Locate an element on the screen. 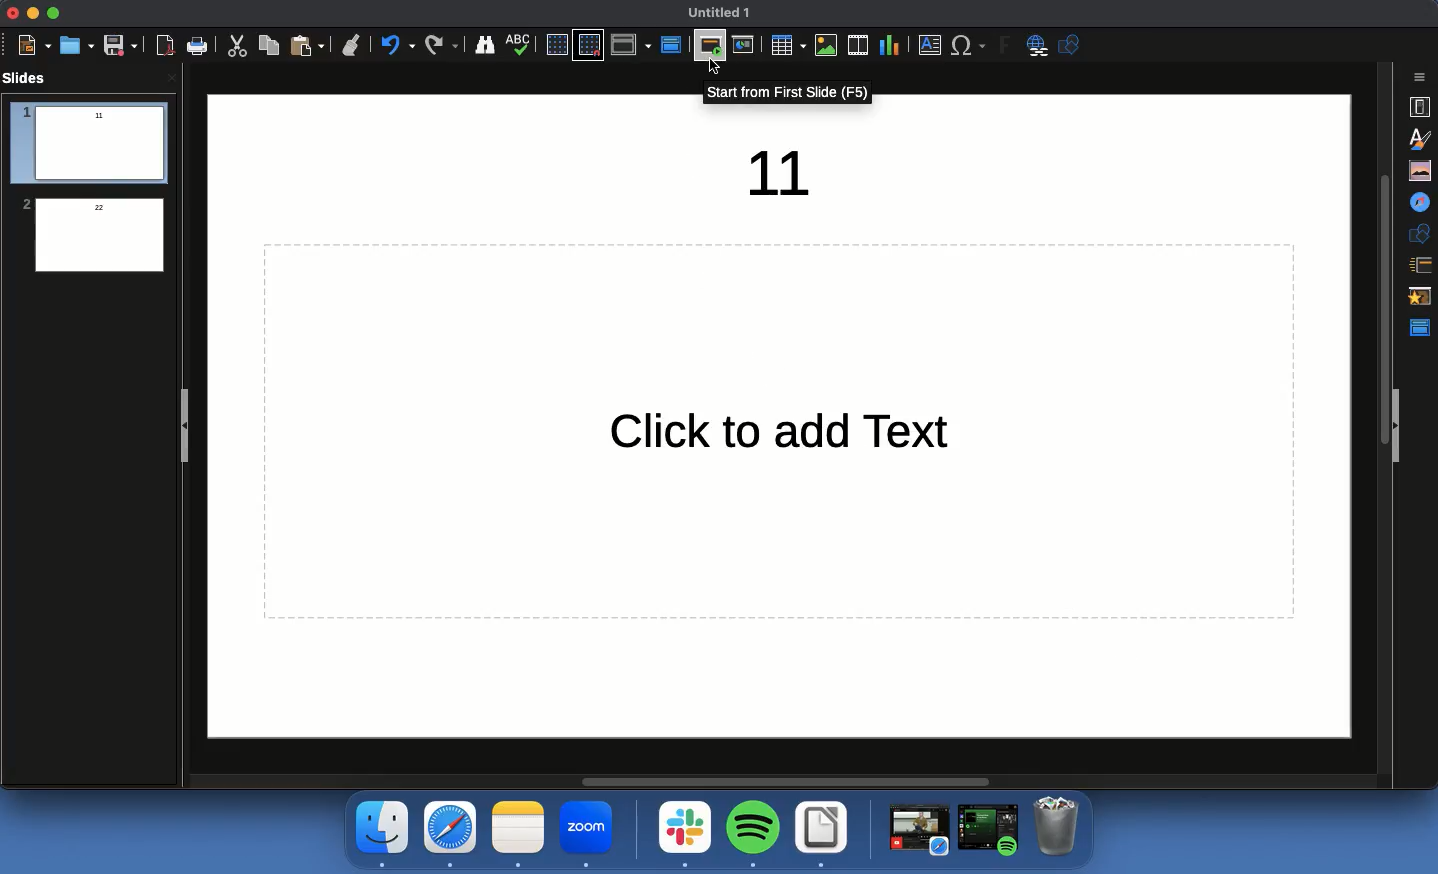 The width and height of the screenshot is (1438, 874). Save is located at coordinates (121, 46).